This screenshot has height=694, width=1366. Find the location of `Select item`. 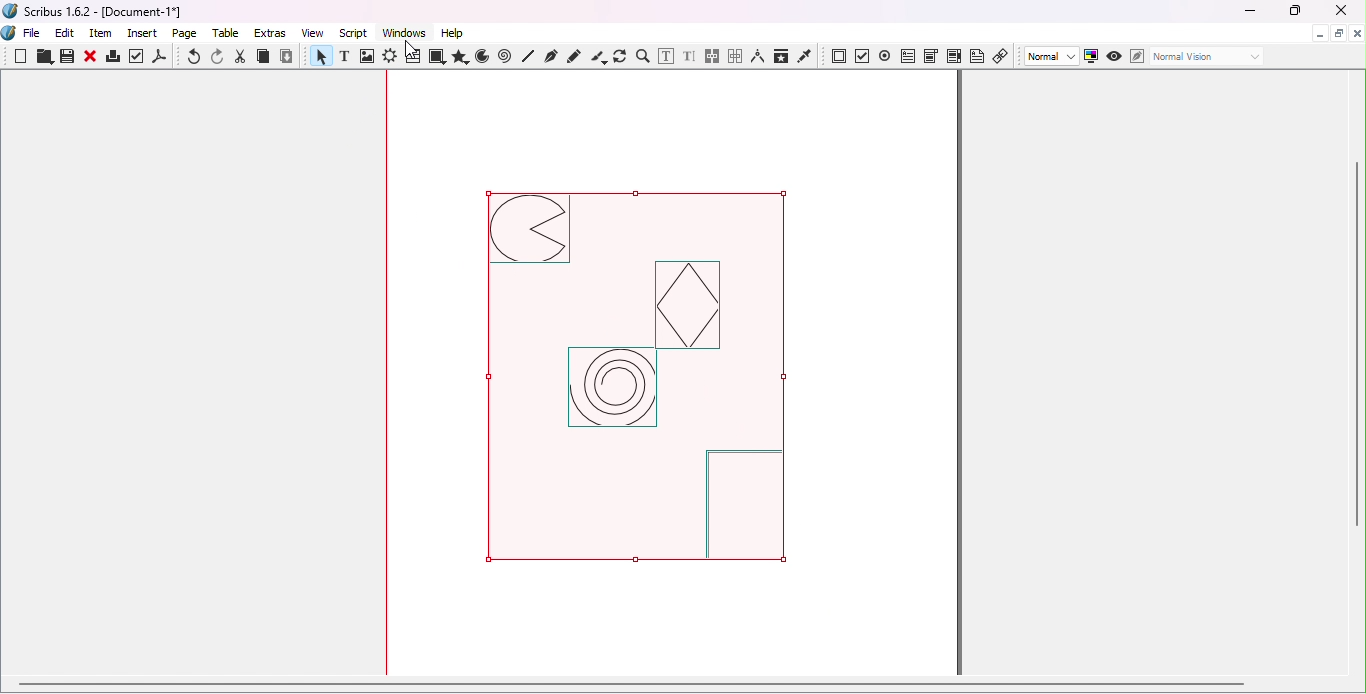

Select item is located at coordinates (319, 58).